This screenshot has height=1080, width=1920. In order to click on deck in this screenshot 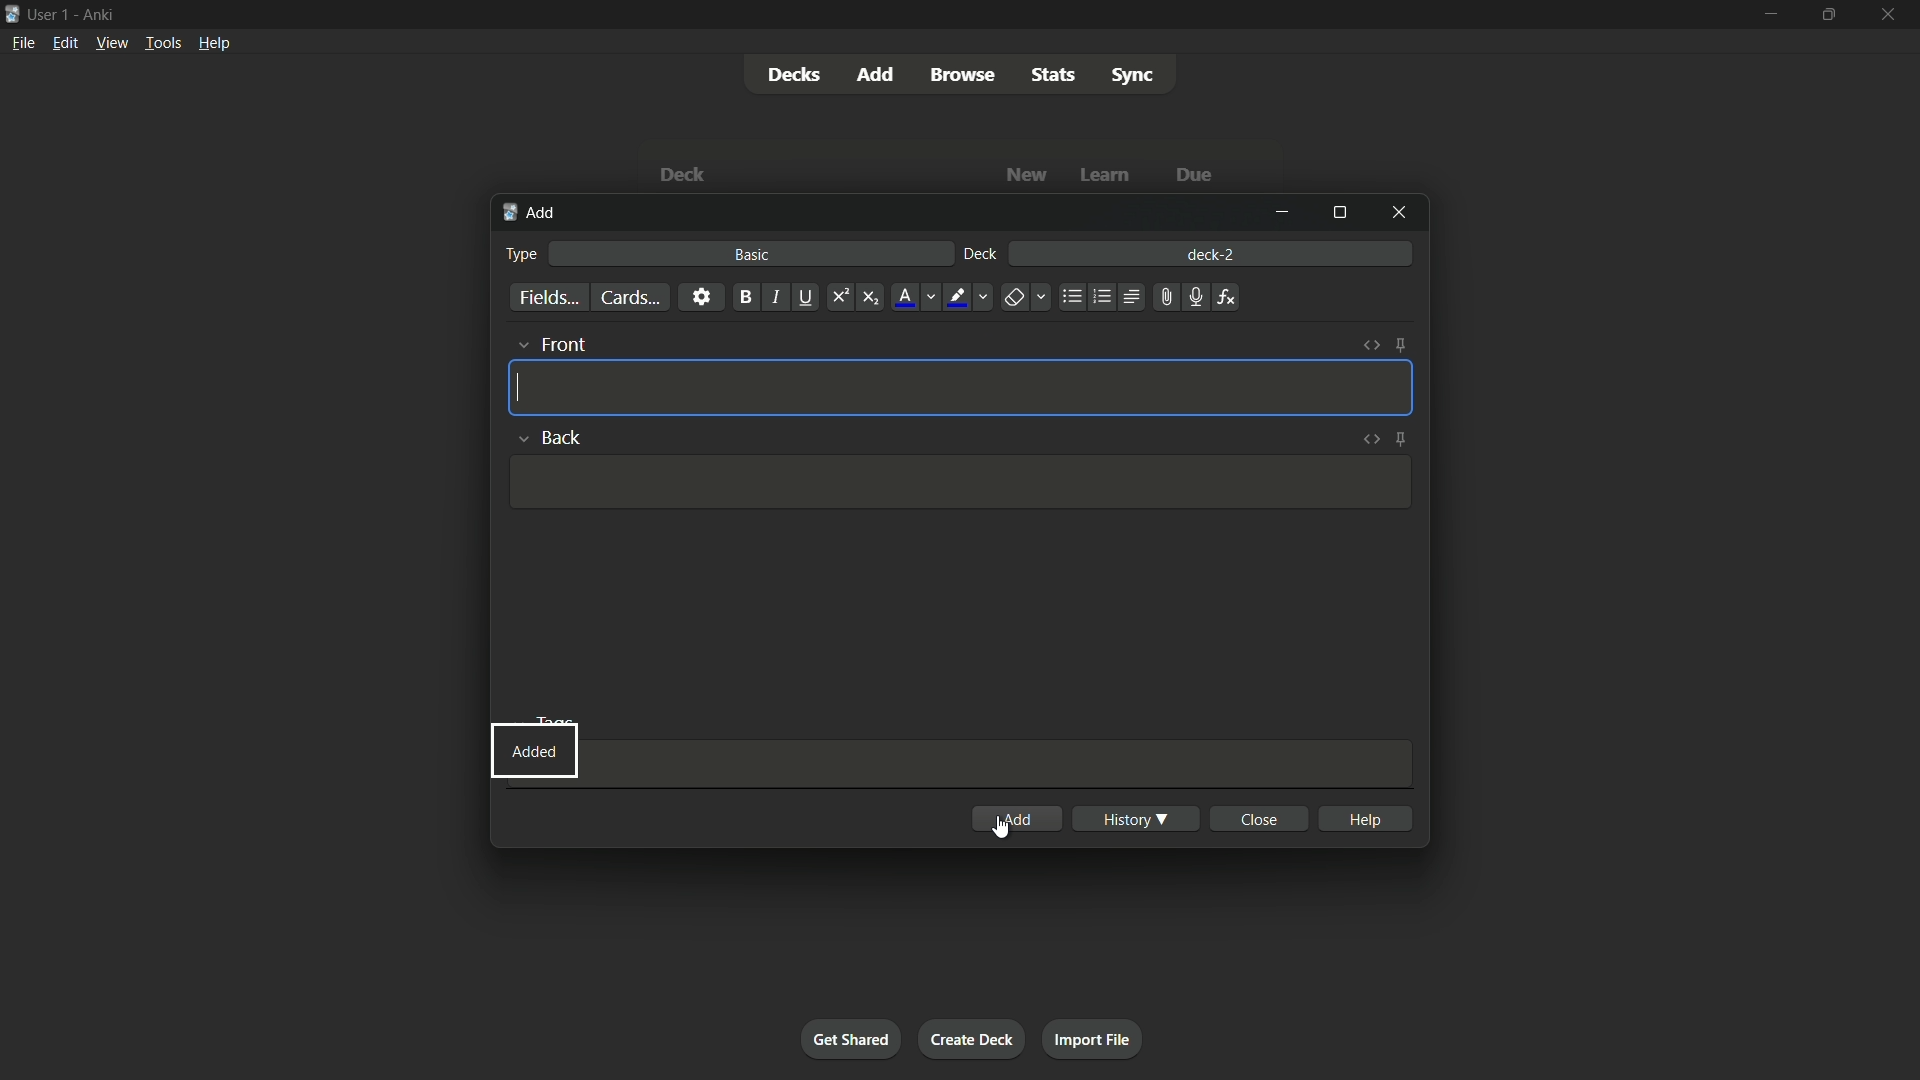, I will do `click(687, 174)`.